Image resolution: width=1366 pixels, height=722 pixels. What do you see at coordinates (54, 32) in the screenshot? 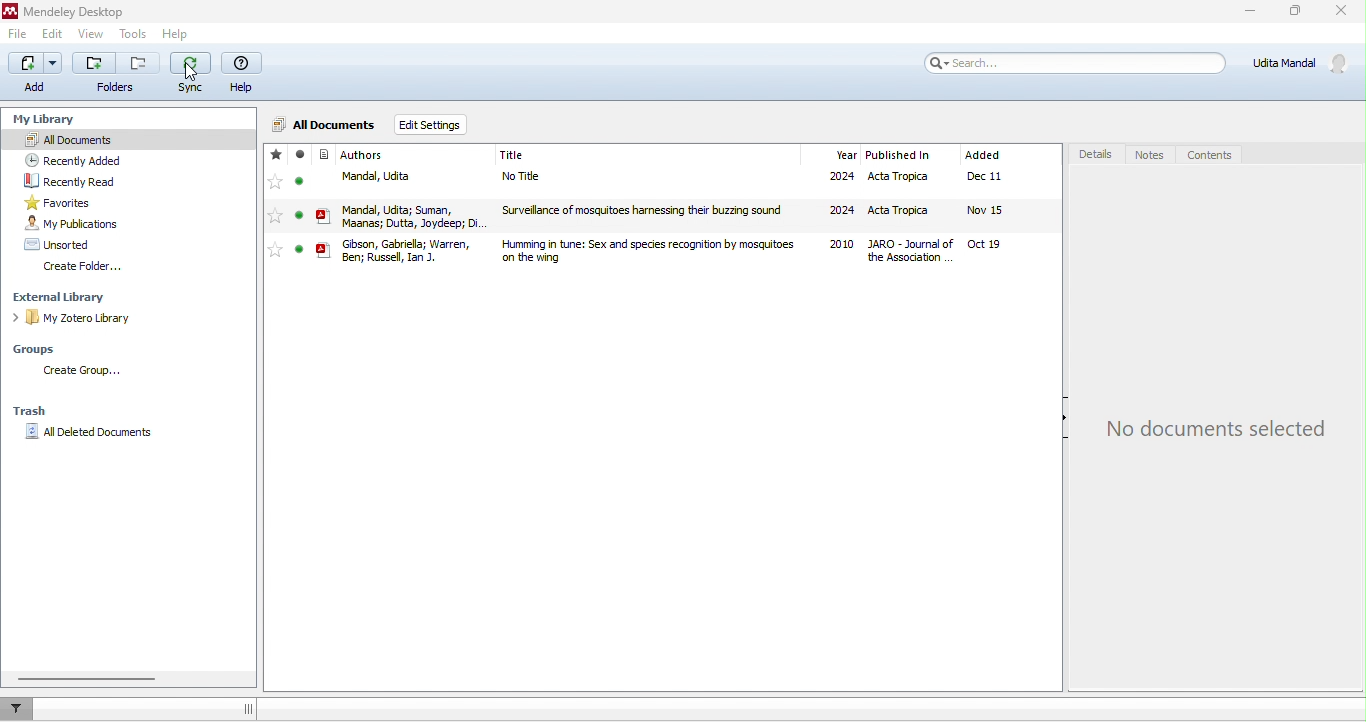
I see `edit` at bounding box center [54, 32].